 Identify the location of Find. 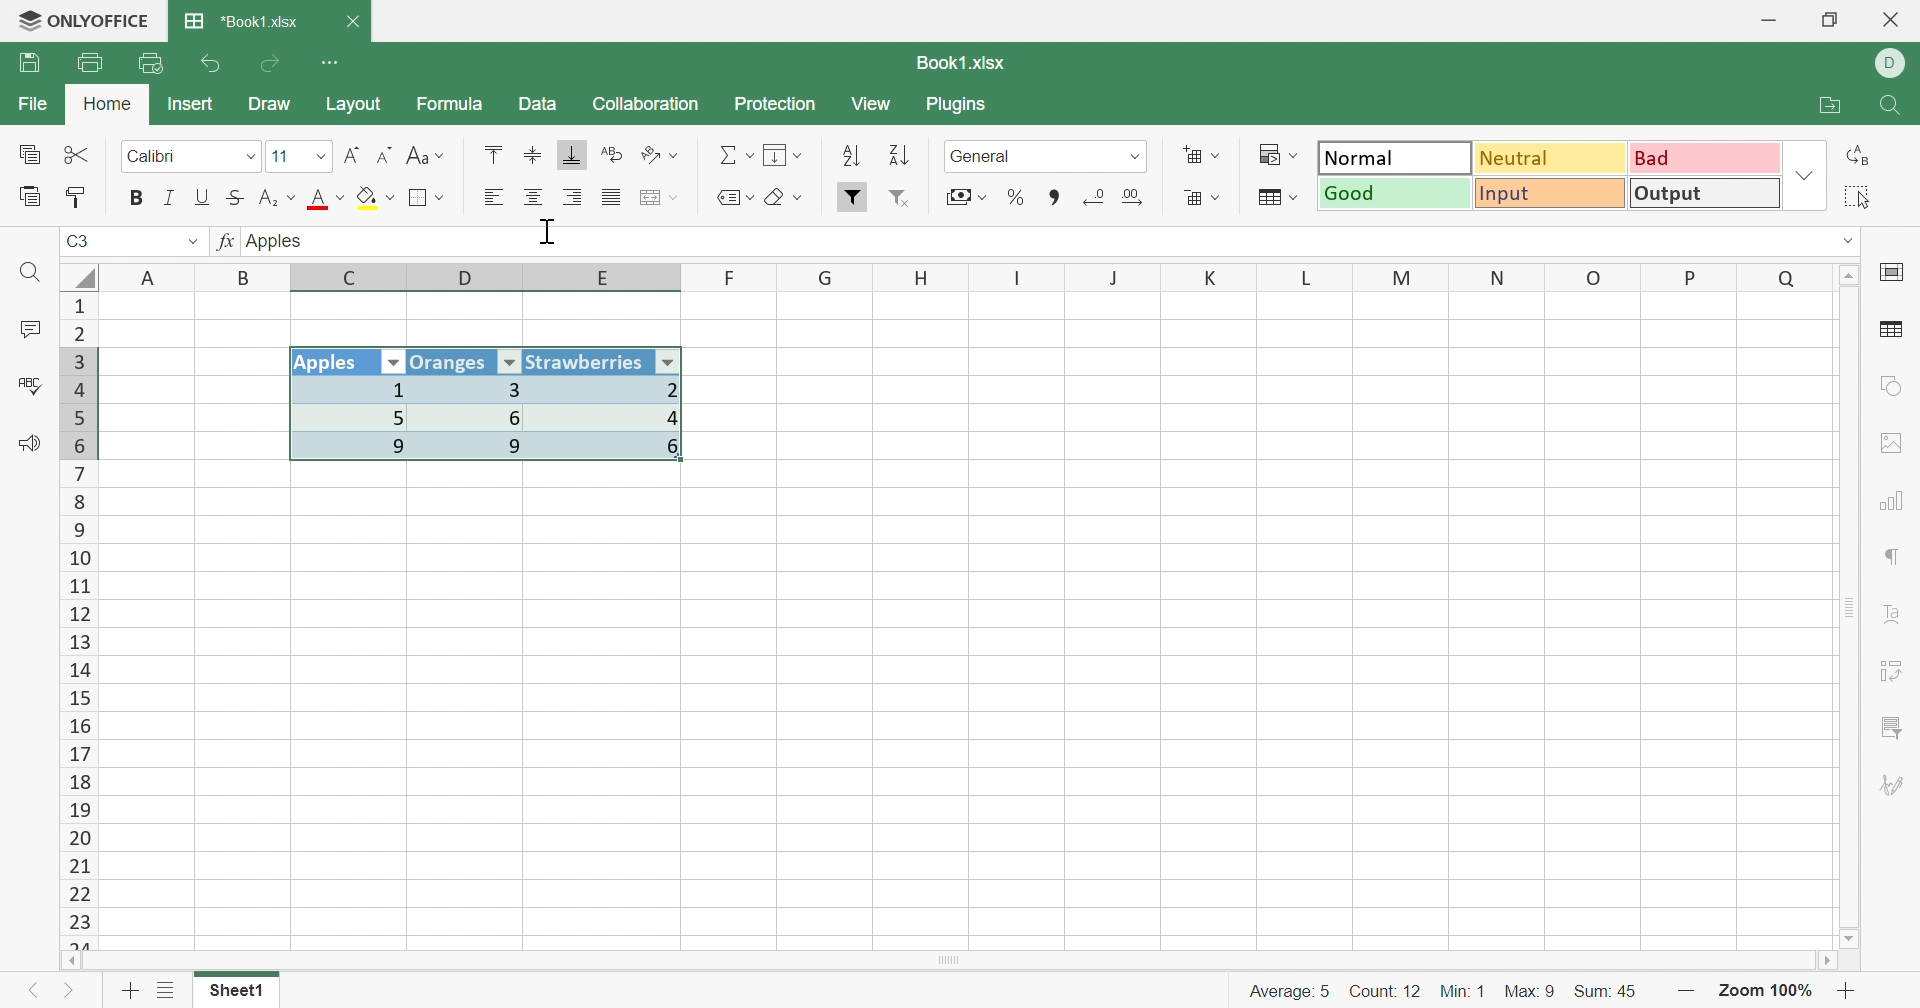
(34, 274).